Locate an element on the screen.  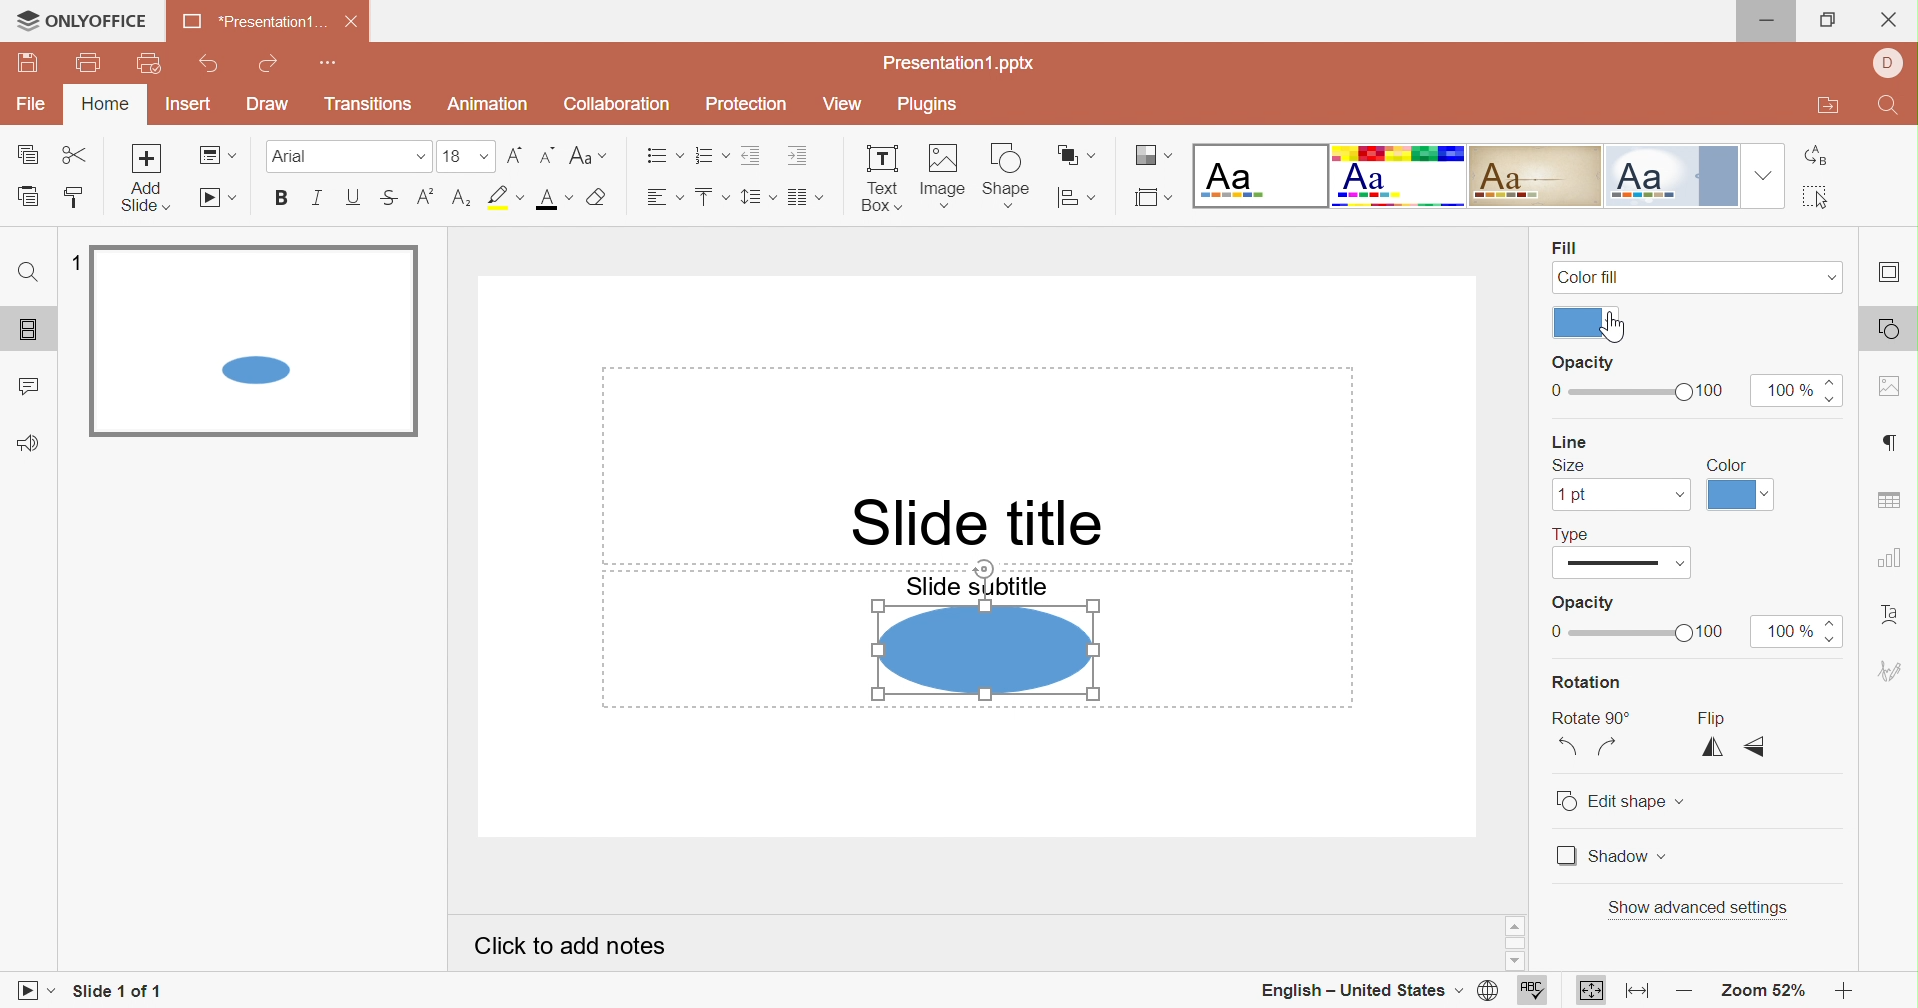
Insert columns is located at coordinates (807, 198).